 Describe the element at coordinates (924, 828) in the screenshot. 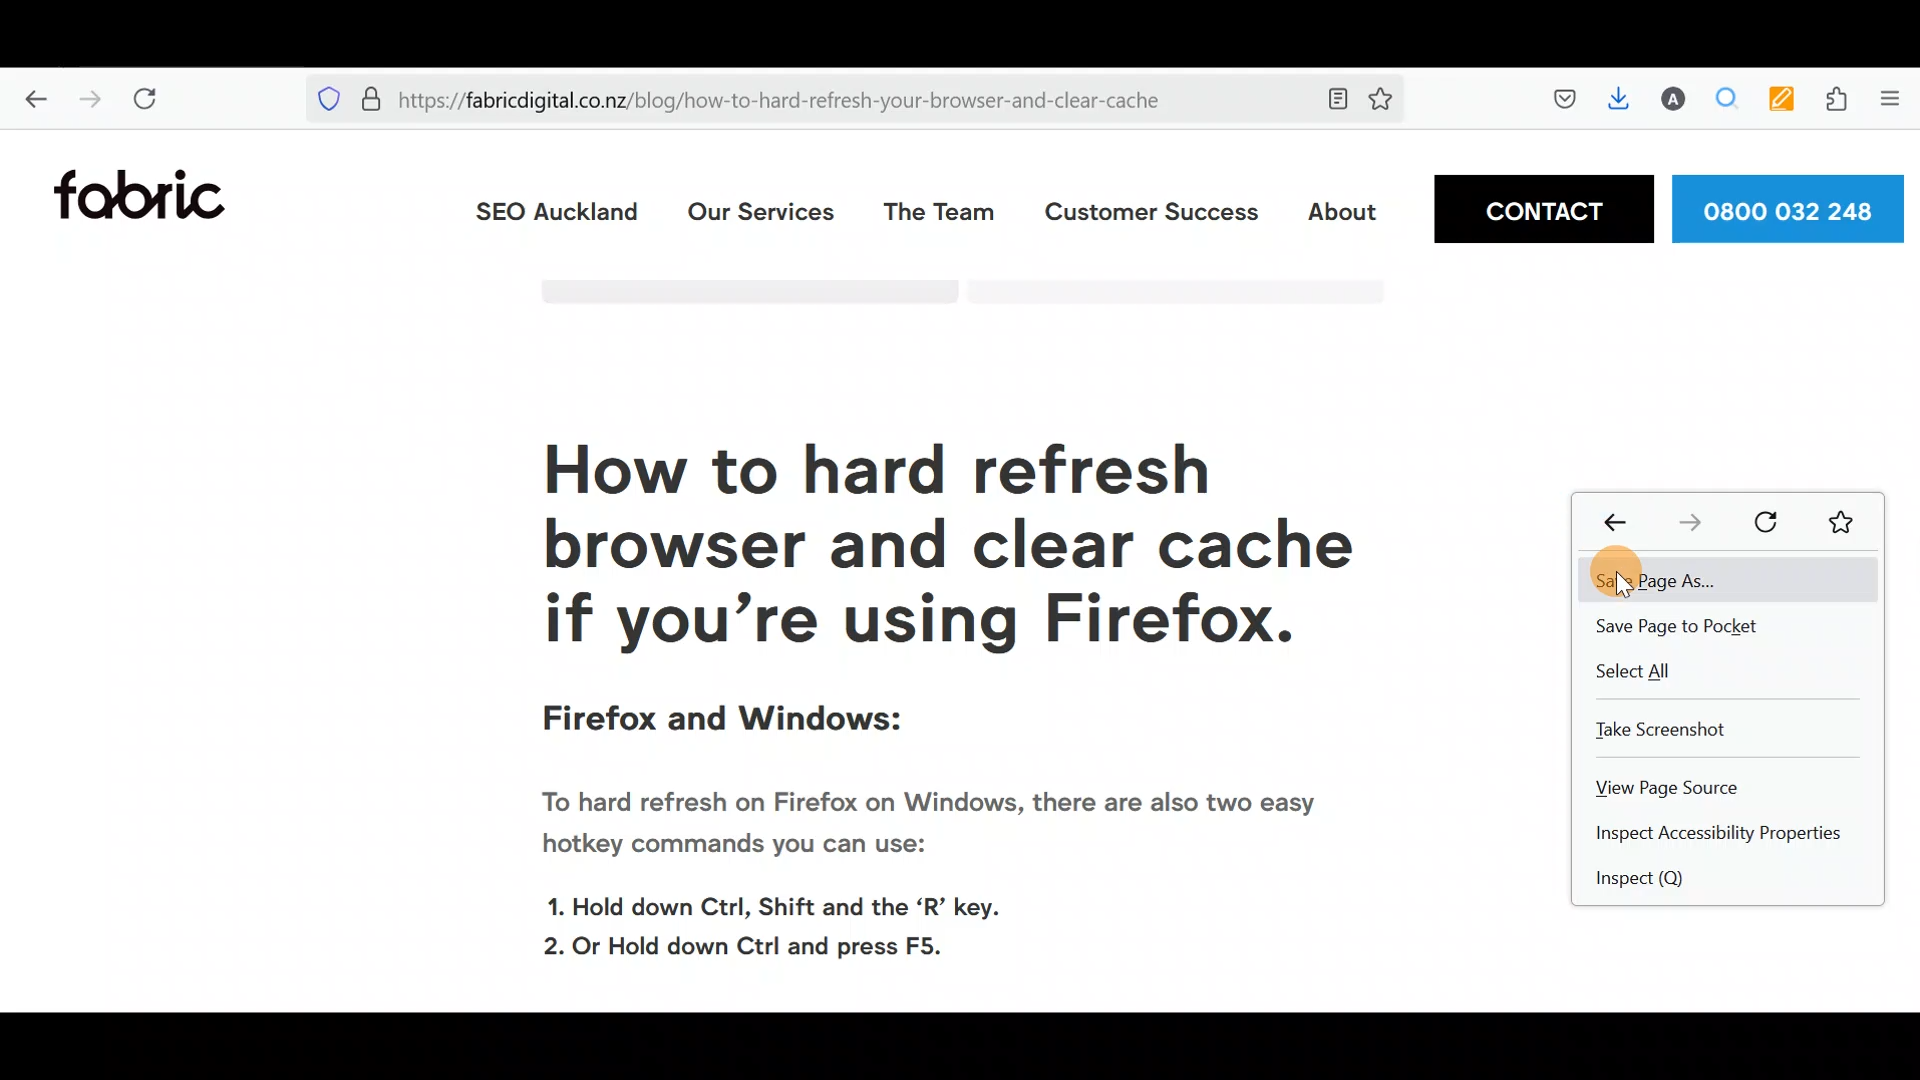

I see `To hard refresh on Firefox on Windows, there are also two easy
hotkey commands you can use:` at that location.